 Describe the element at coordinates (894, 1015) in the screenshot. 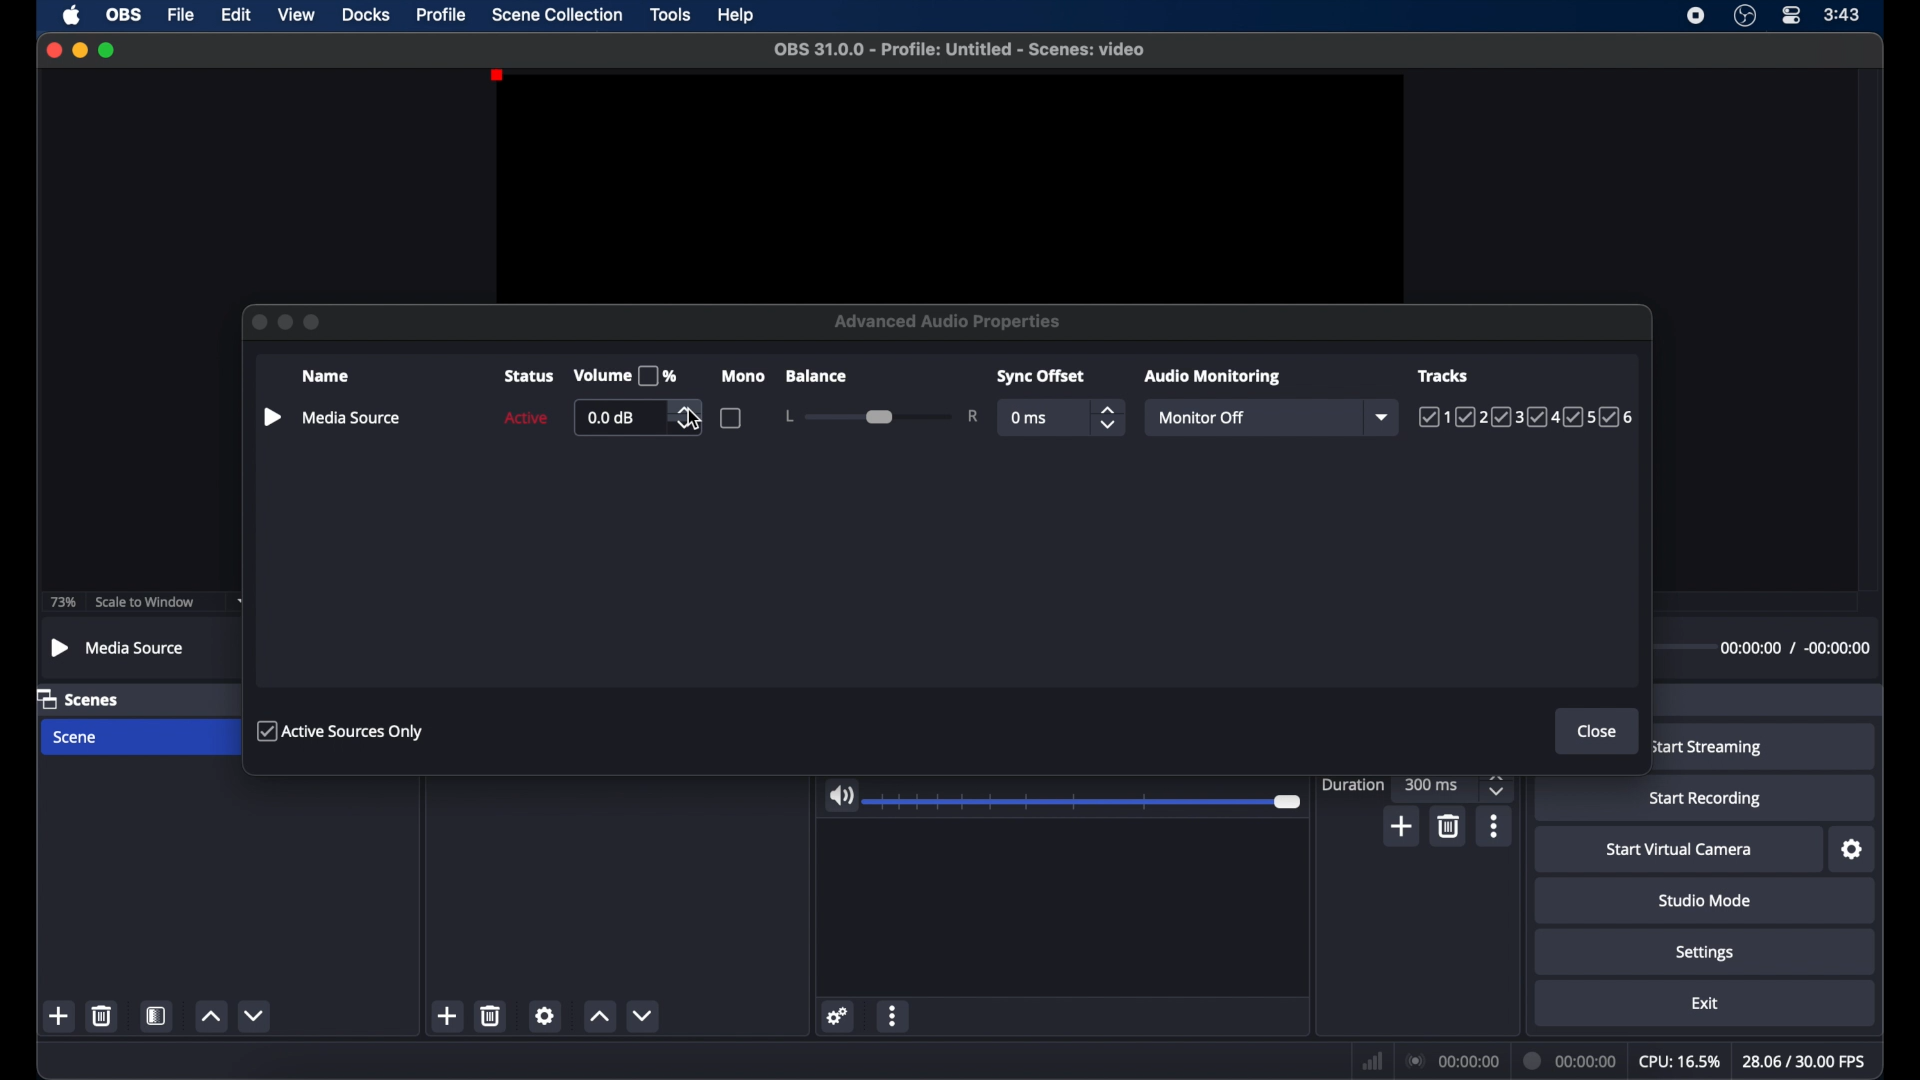

I see `more options` at that location.